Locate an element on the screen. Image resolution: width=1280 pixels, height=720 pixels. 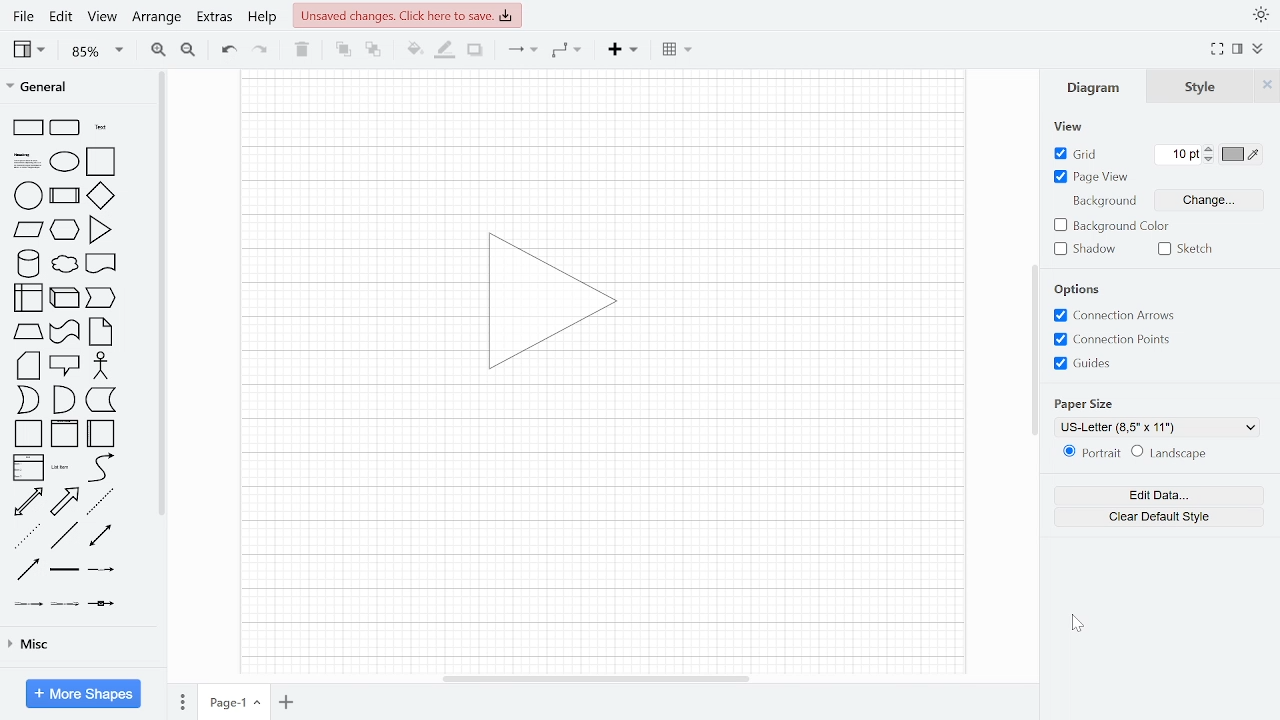
Document is located at coordinates (100, 263).